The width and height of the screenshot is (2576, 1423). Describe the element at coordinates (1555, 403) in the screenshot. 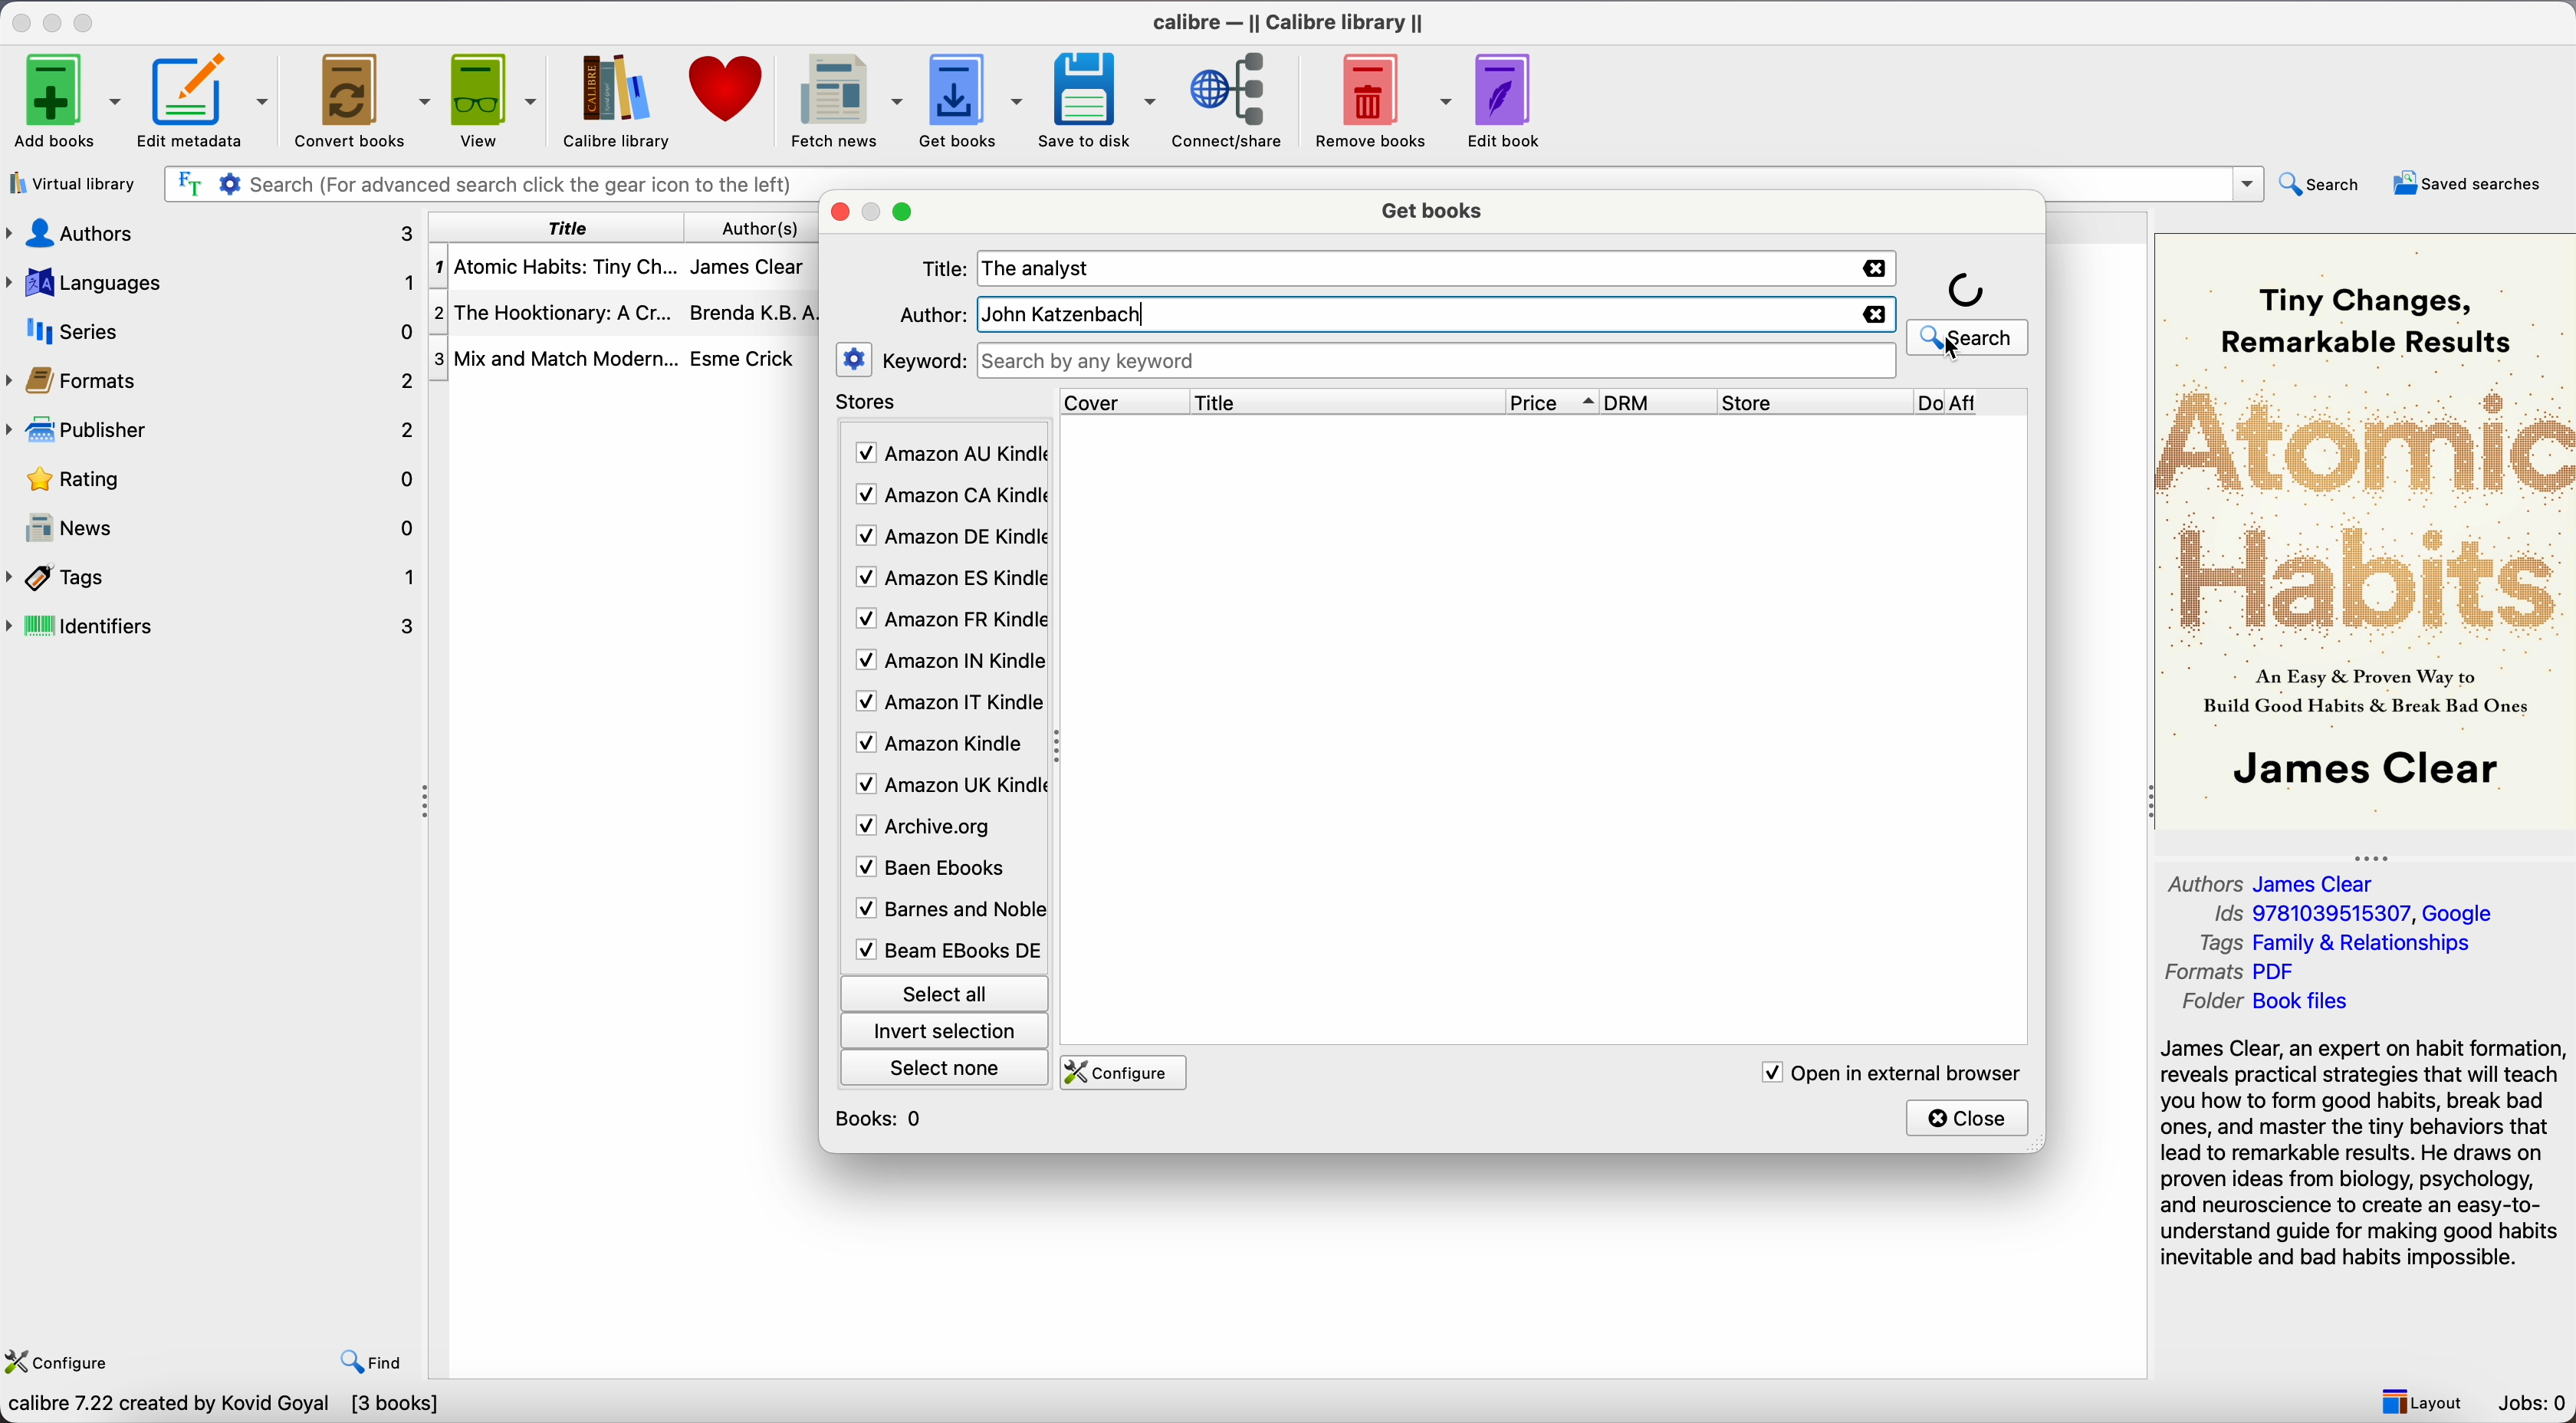

I see `price` at that location.